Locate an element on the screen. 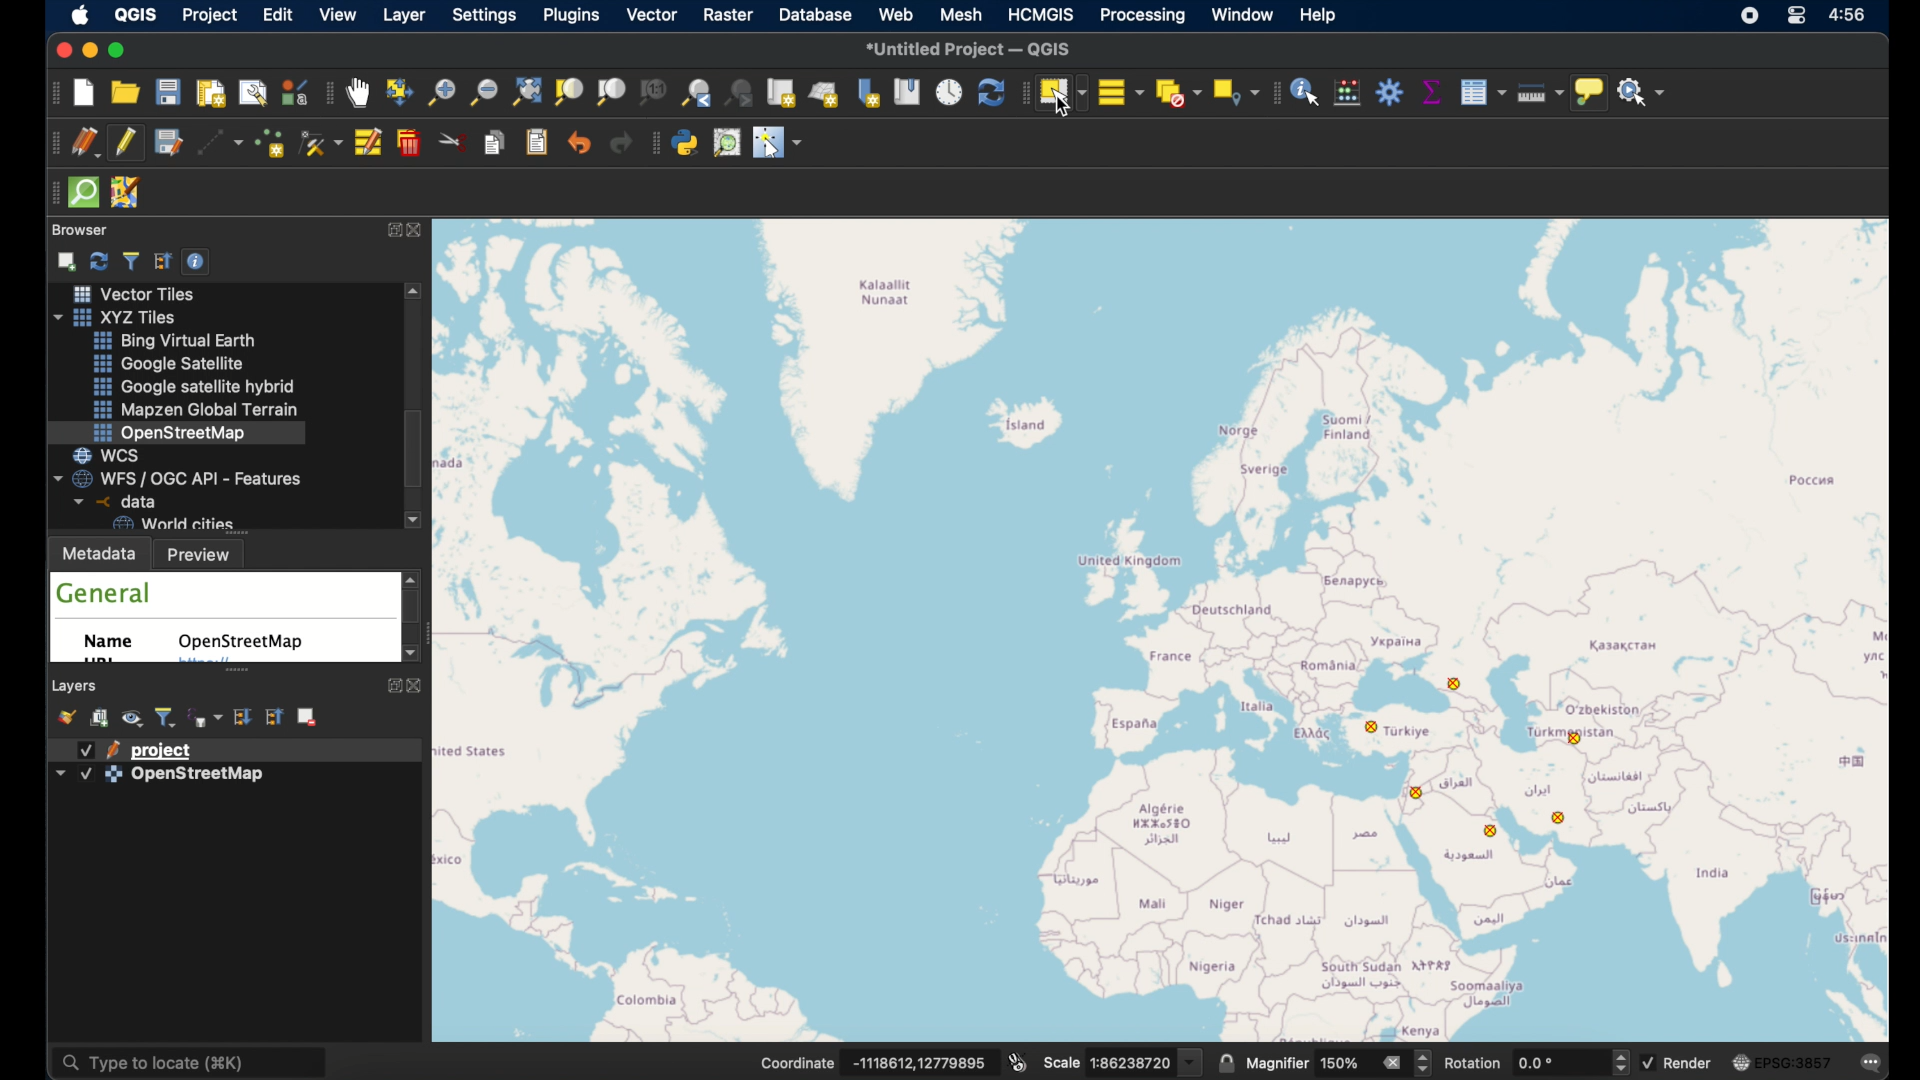 The height and width of the screenshot is (1080, 1920). temporal controller panel is located at coordinates (949, 91).